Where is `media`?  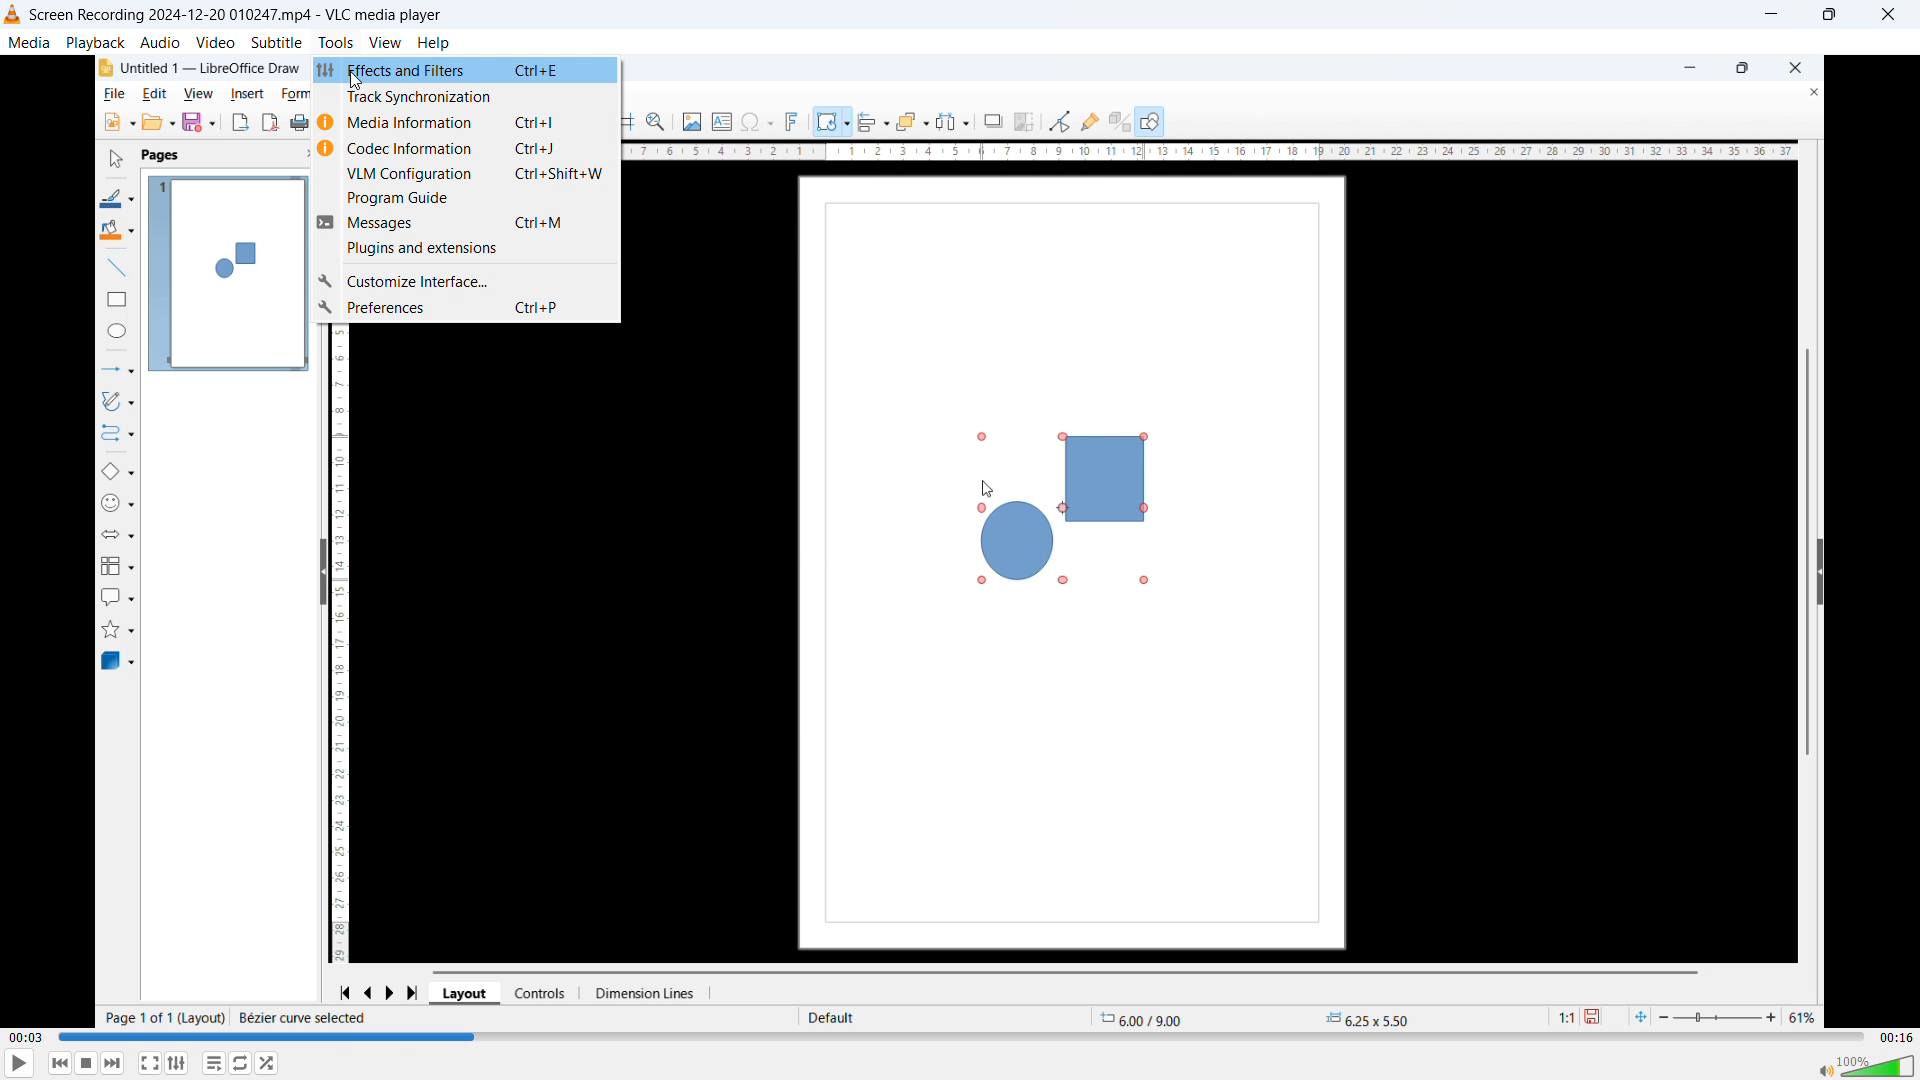 media is located at coordinates (29, 41).